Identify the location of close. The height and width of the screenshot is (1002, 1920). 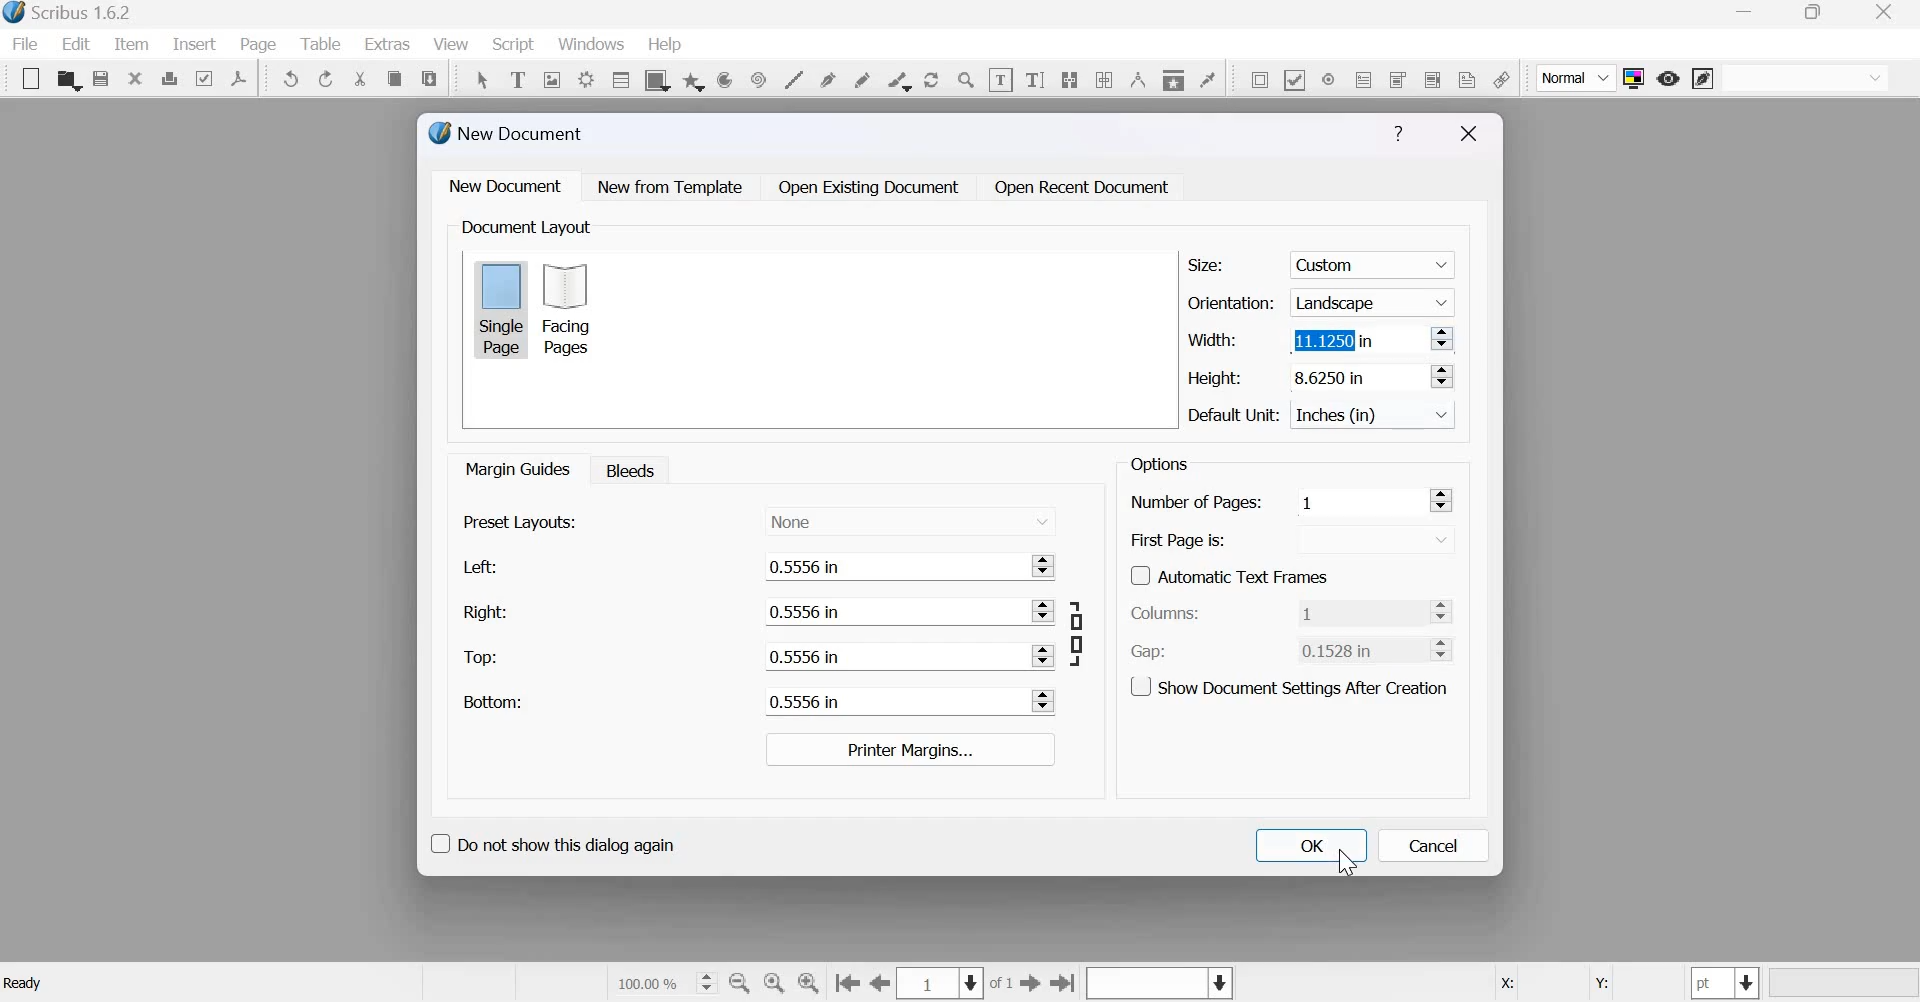
(135, 77).